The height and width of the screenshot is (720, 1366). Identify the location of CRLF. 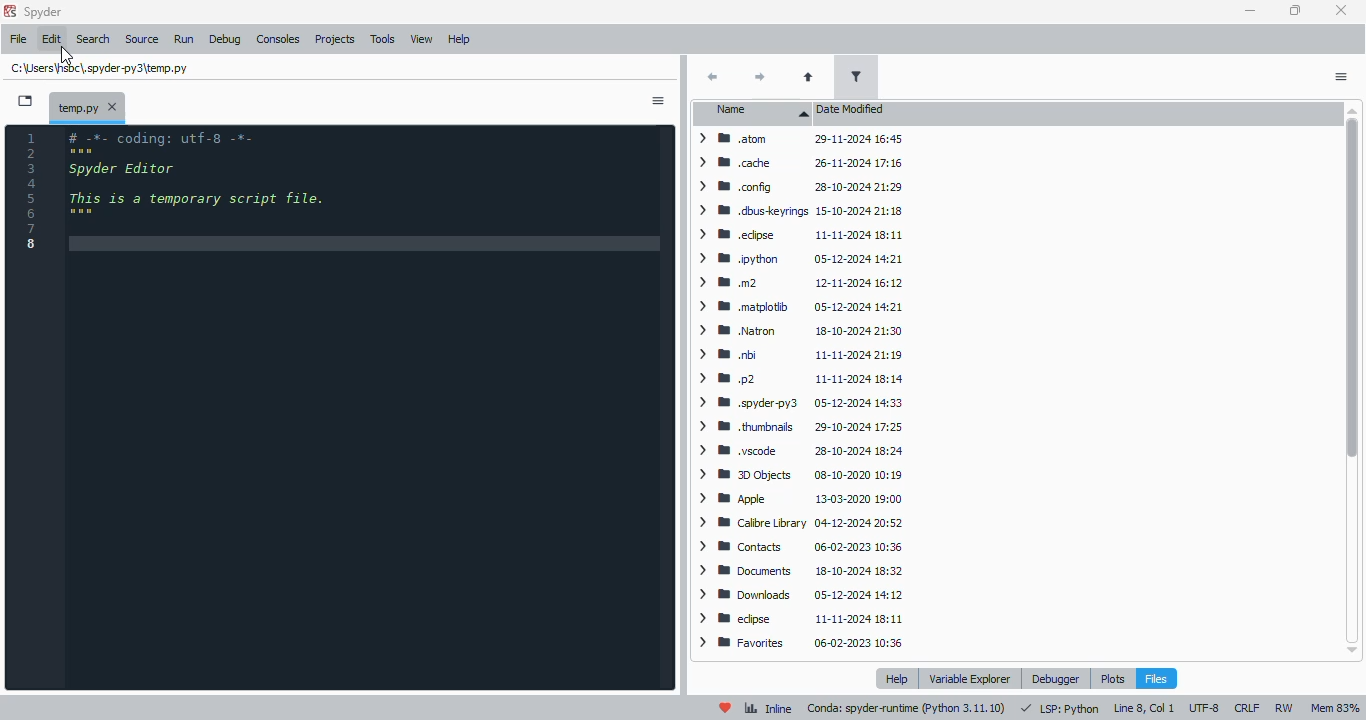
(1248, 708).